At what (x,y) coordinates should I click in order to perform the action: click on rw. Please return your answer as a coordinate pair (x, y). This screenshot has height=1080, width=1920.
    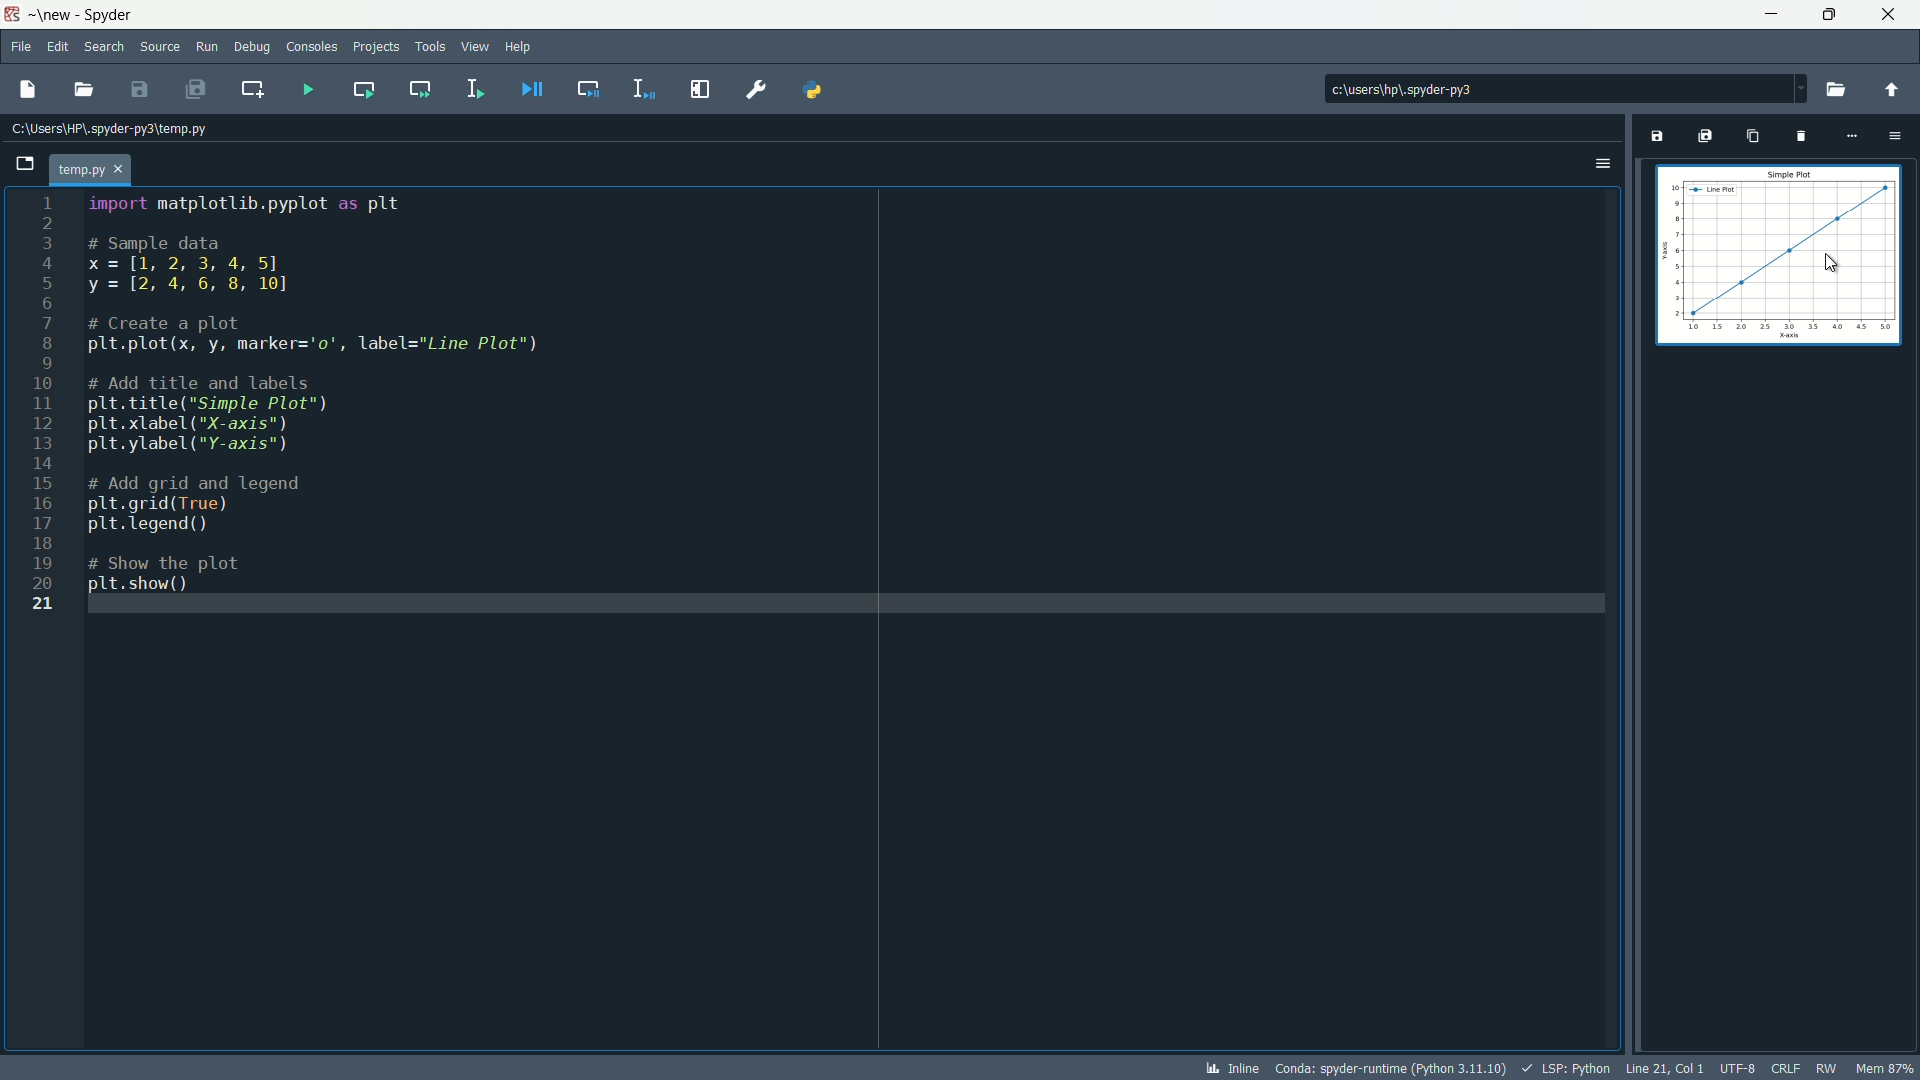
    Looking at the image, I should click on (1826, 1066).